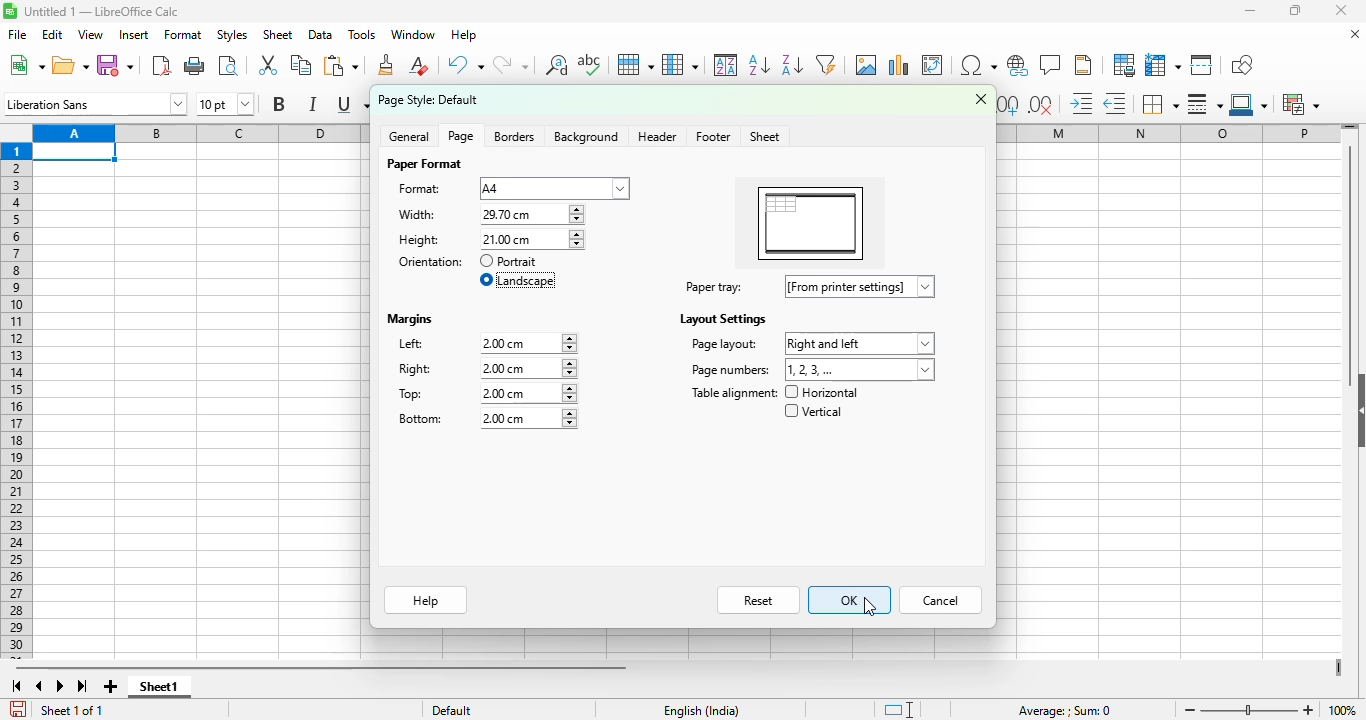 This screenshot has height=720, width=1366. Describe the element at coordinates (1248, 104) in the screenshot. I see `border color` at that location.